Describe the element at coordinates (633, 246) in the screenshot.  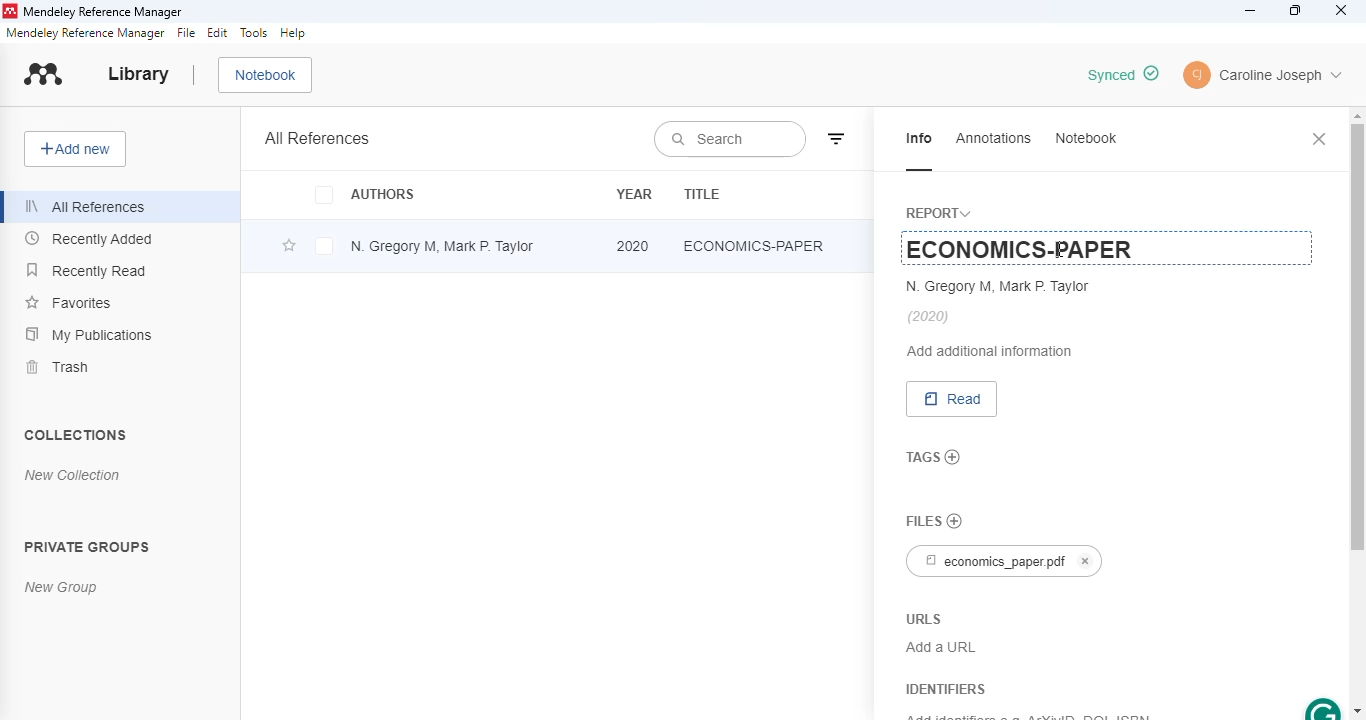
I see `2020` at that location.